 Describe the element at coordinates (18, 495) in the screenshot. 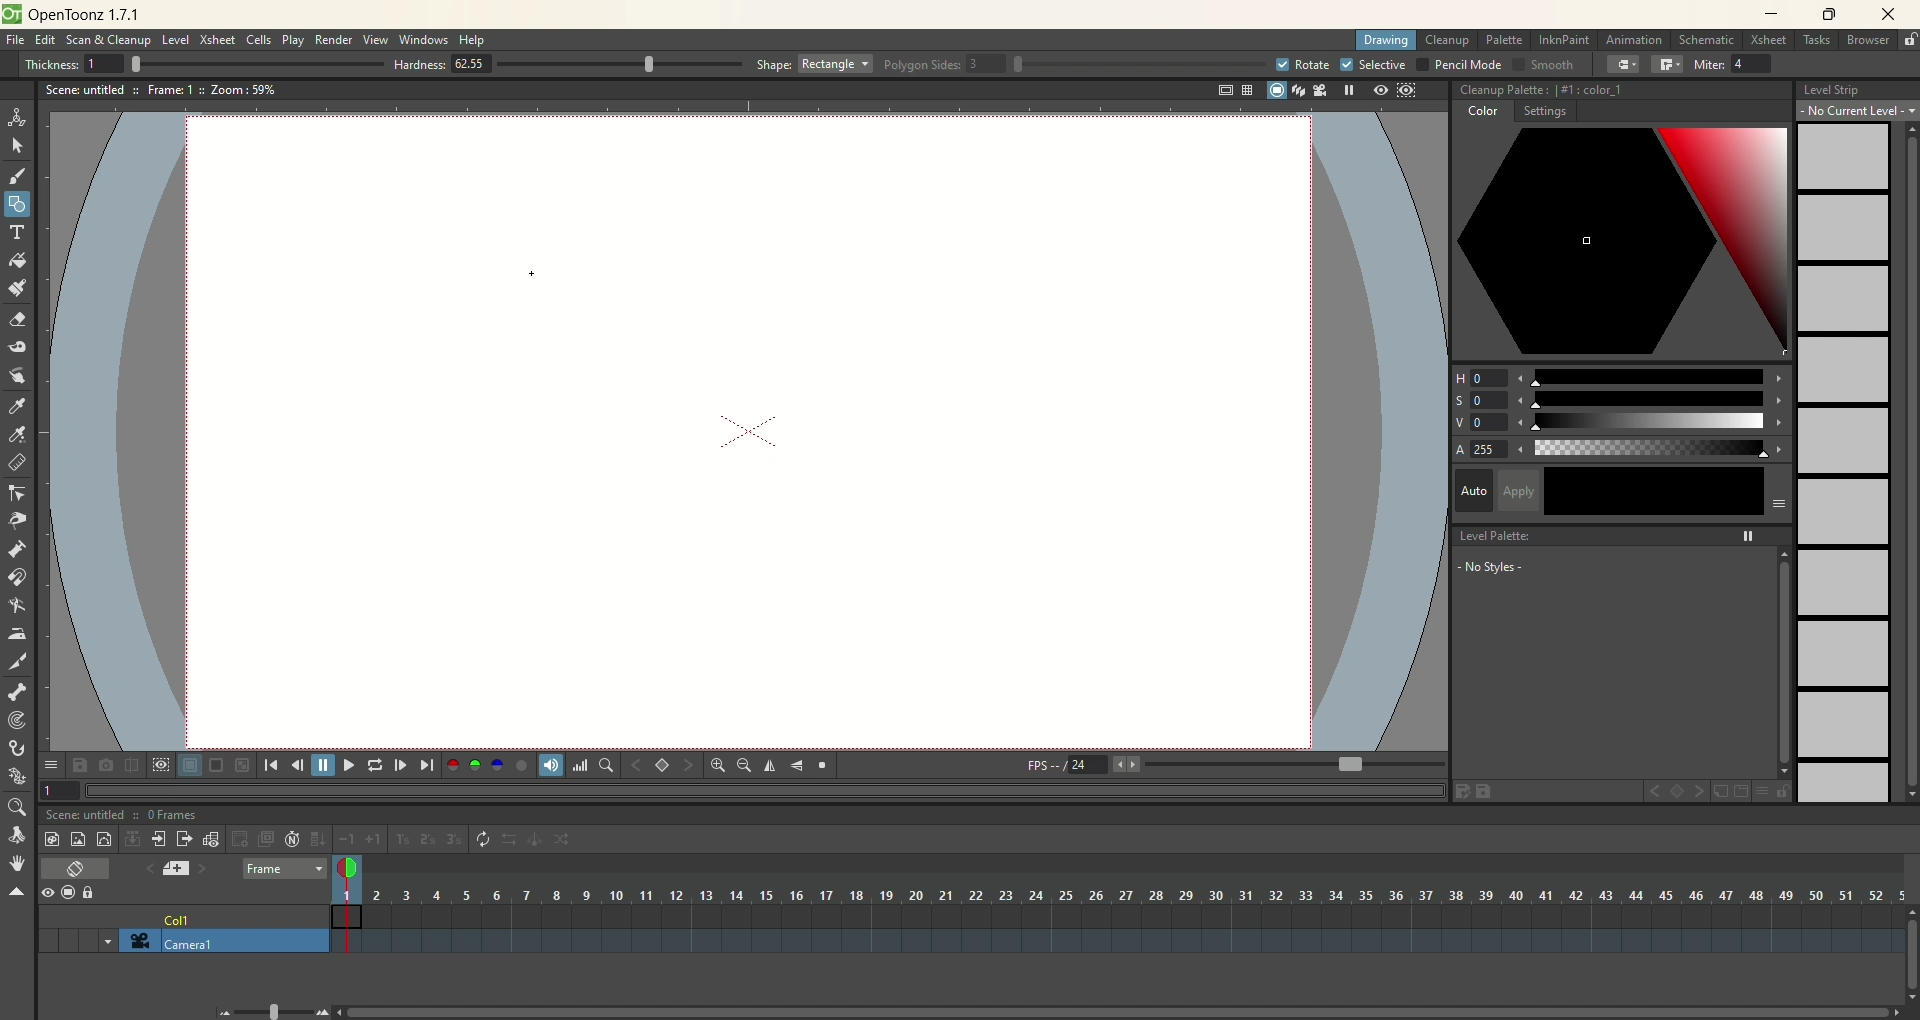

I see `control point editor` at that location.